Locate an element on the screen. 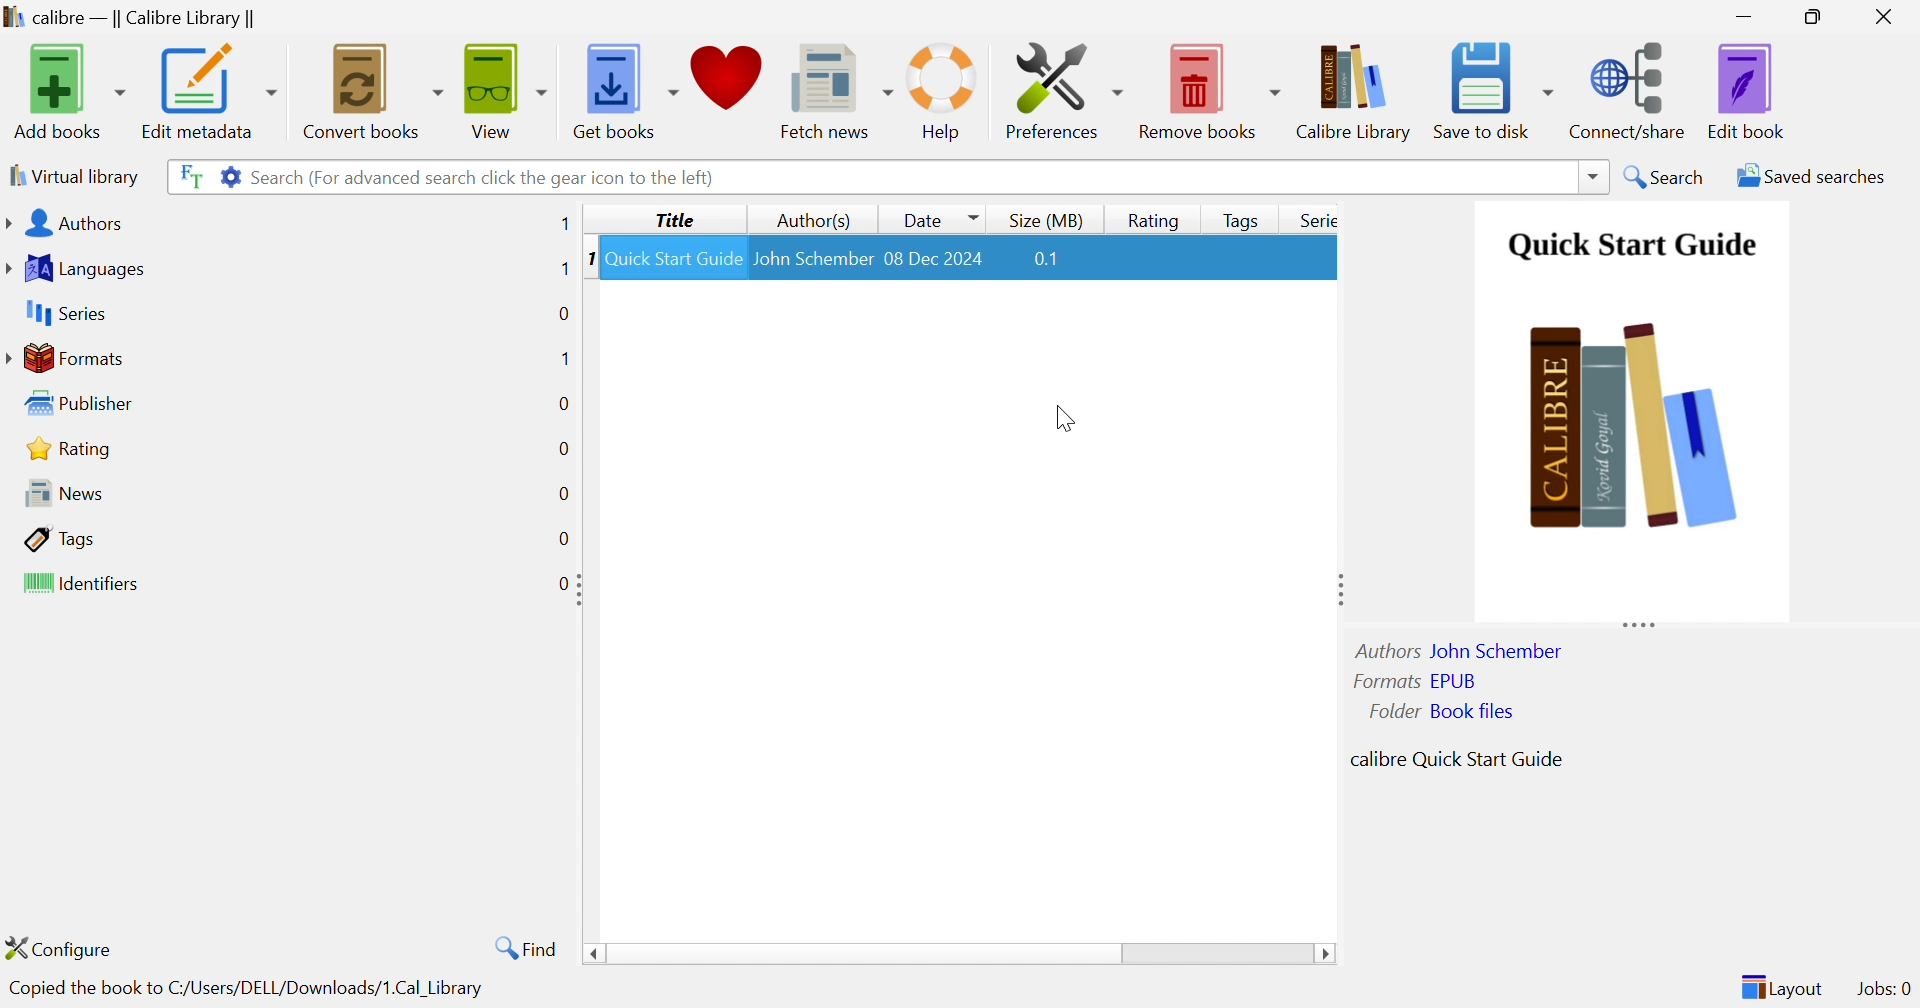 Image resolution: width=1920 pixels, height=1008 pixels. Series is located at coordinates (1315, 219).